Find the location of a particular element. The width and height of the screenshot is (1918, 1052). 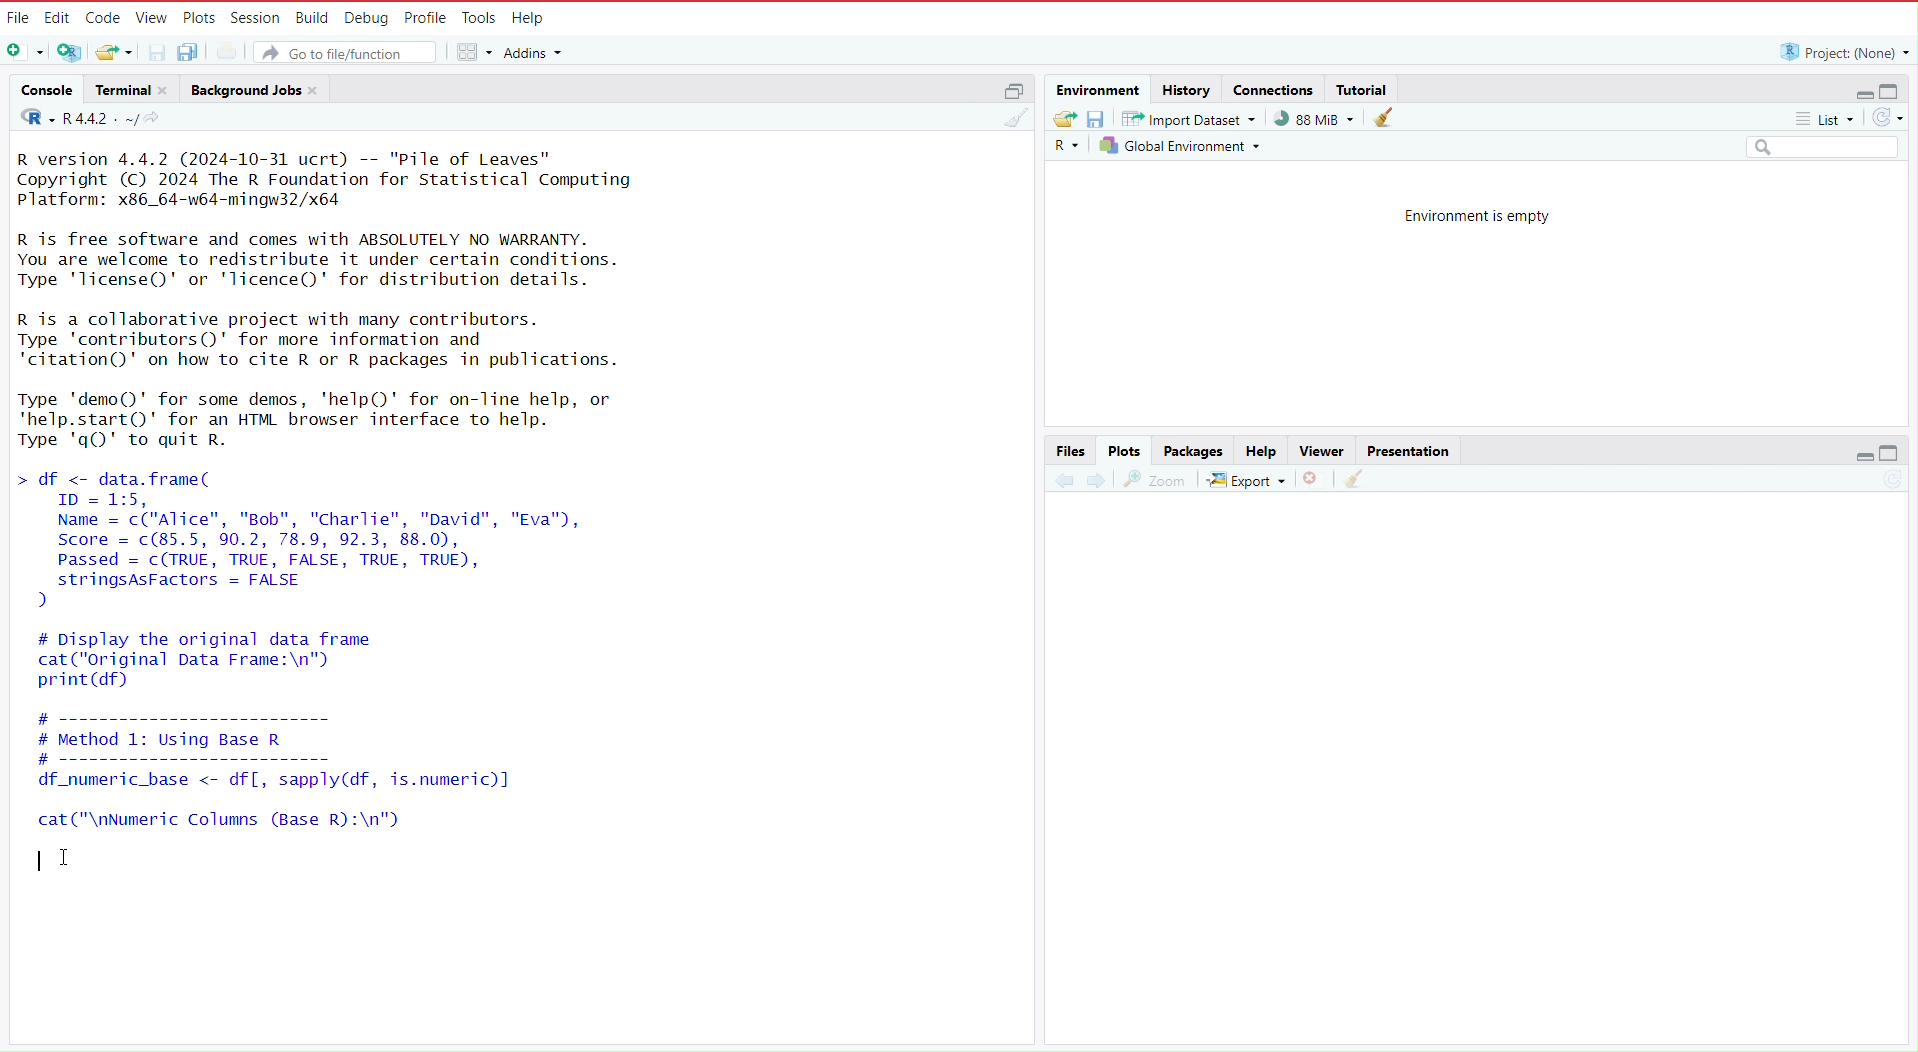

Project: (None) is located at coordinates (1840, 51).